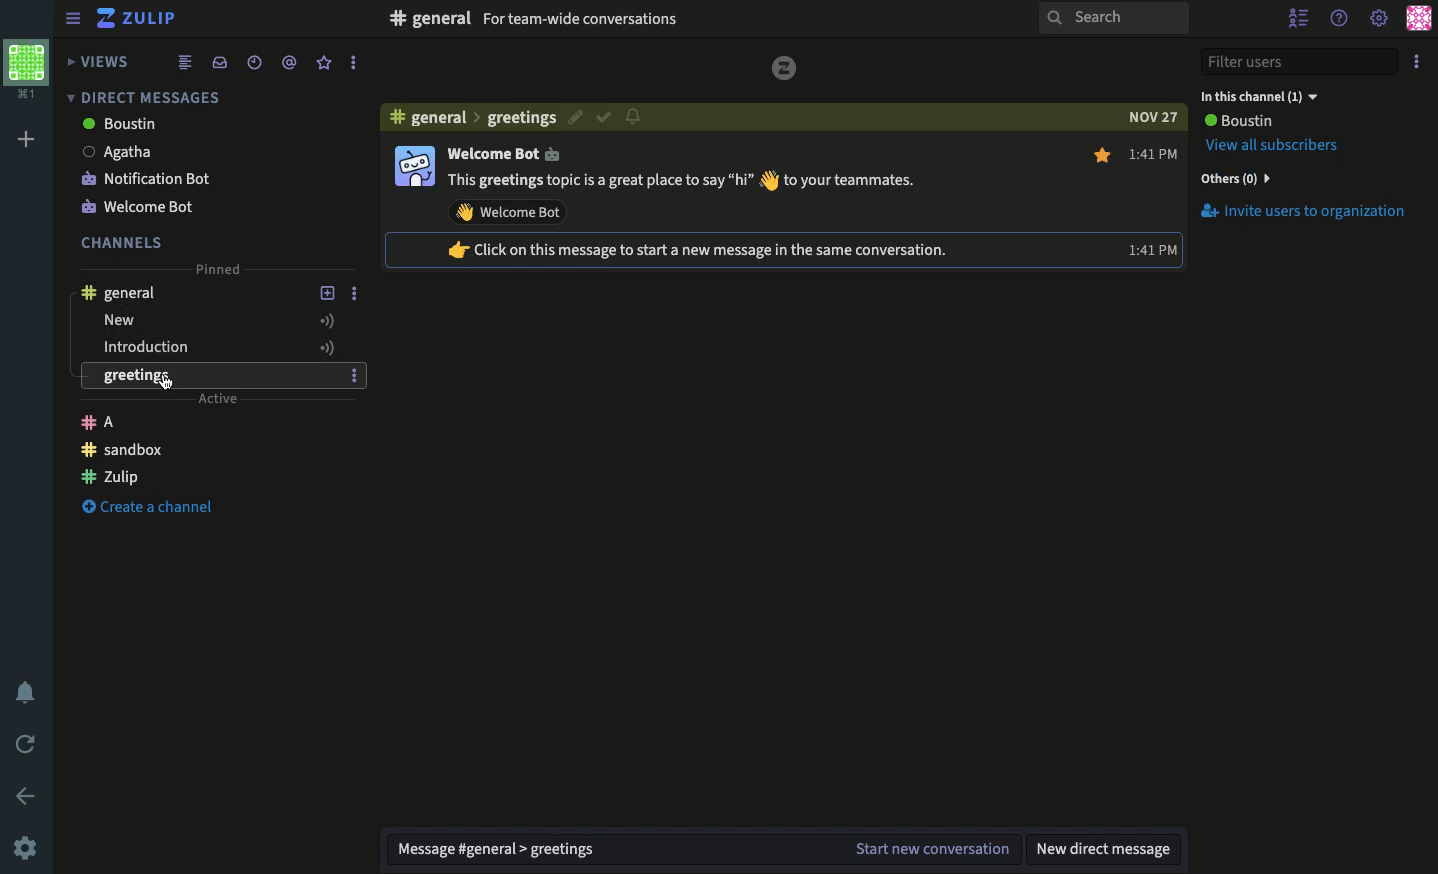 This screenshot has height=874, width=1438. I want to click on wave at welcome bot, so click(509, 212).